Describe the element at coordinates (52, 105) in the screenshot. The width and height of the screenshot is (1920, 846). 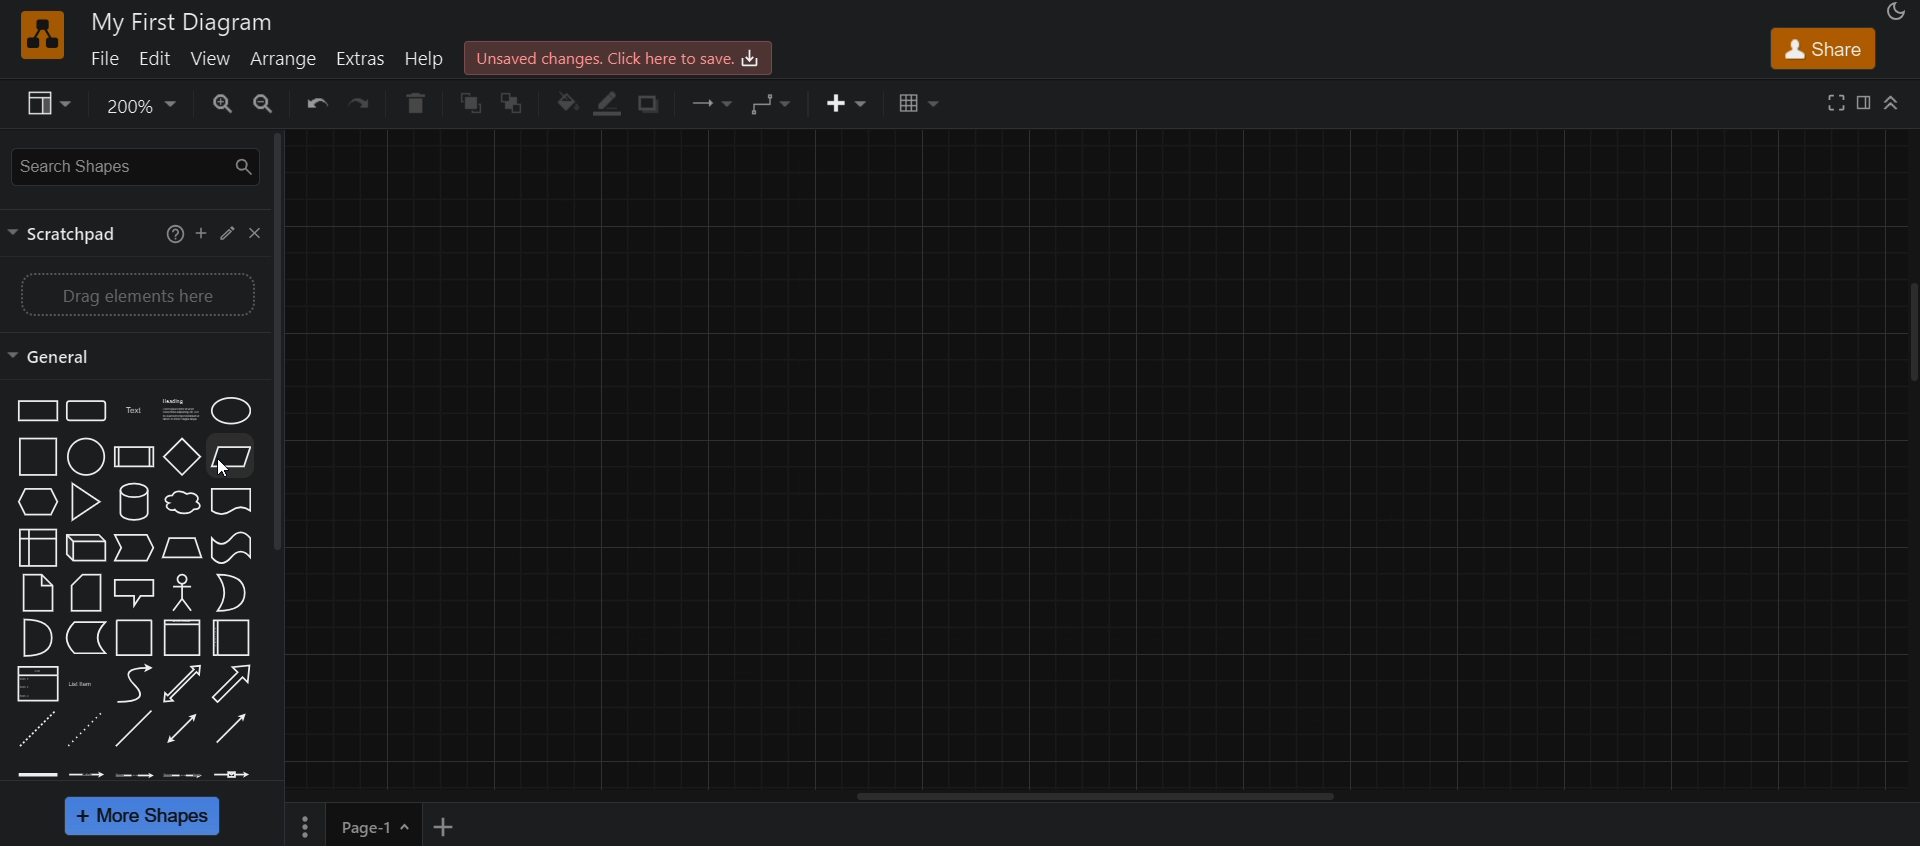
I see `view` at that location.